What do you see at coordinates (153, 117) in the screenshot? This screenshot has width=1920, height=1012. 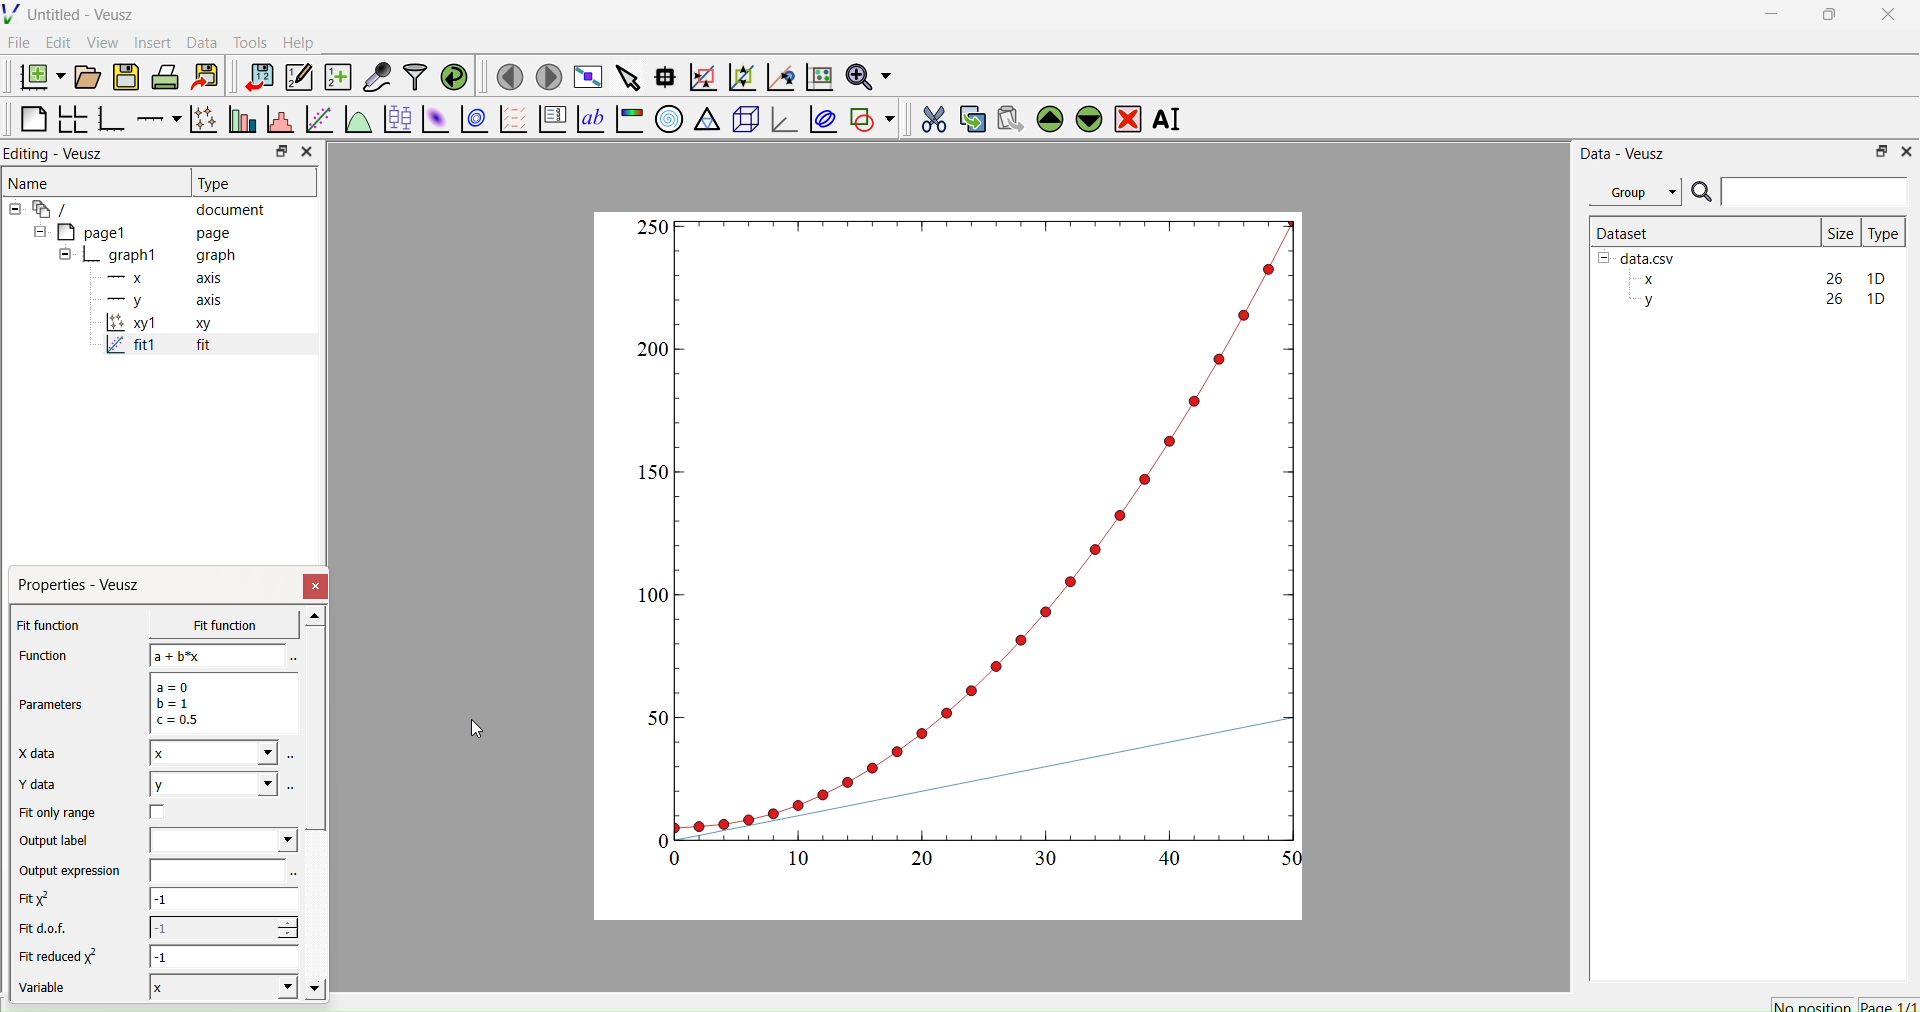 I see `Add an axis to plot` at bounding box center [153, 117].